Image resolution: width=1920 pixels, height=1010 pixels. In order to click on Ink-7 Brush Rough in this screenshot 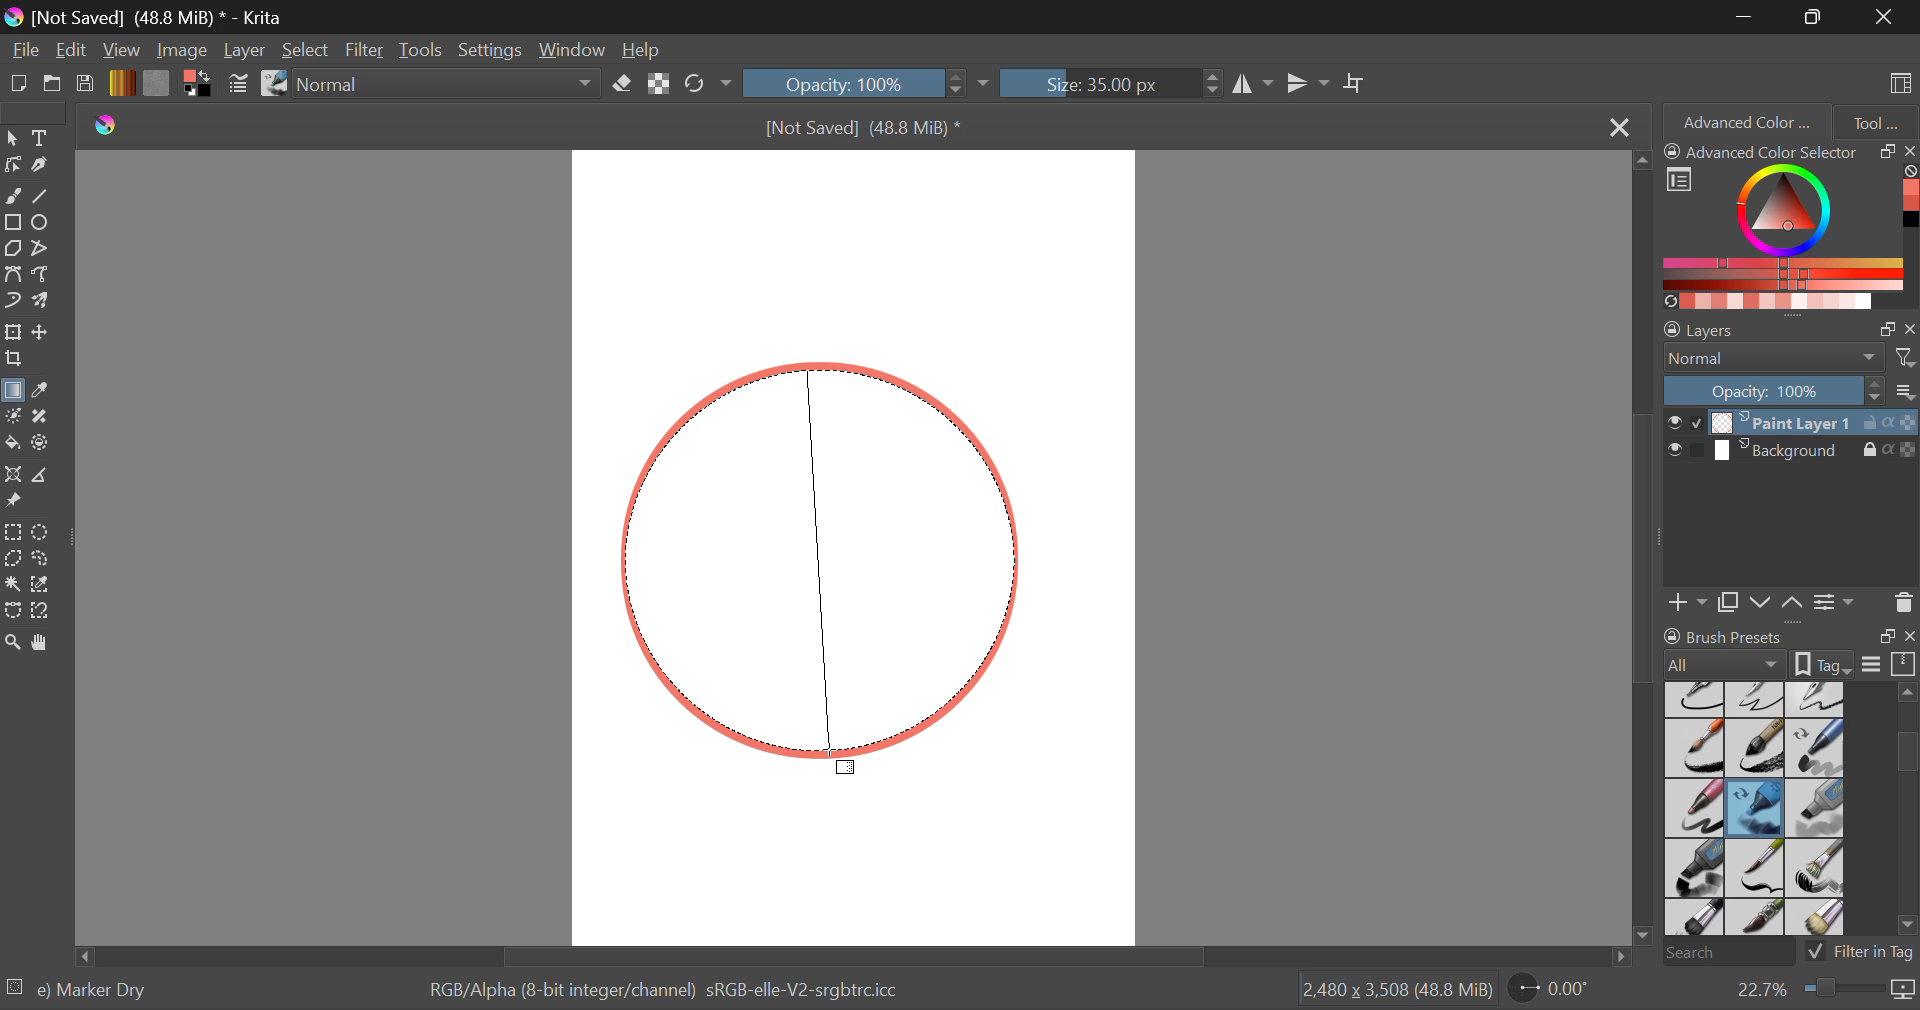, I will do `click(1692, 750)`.